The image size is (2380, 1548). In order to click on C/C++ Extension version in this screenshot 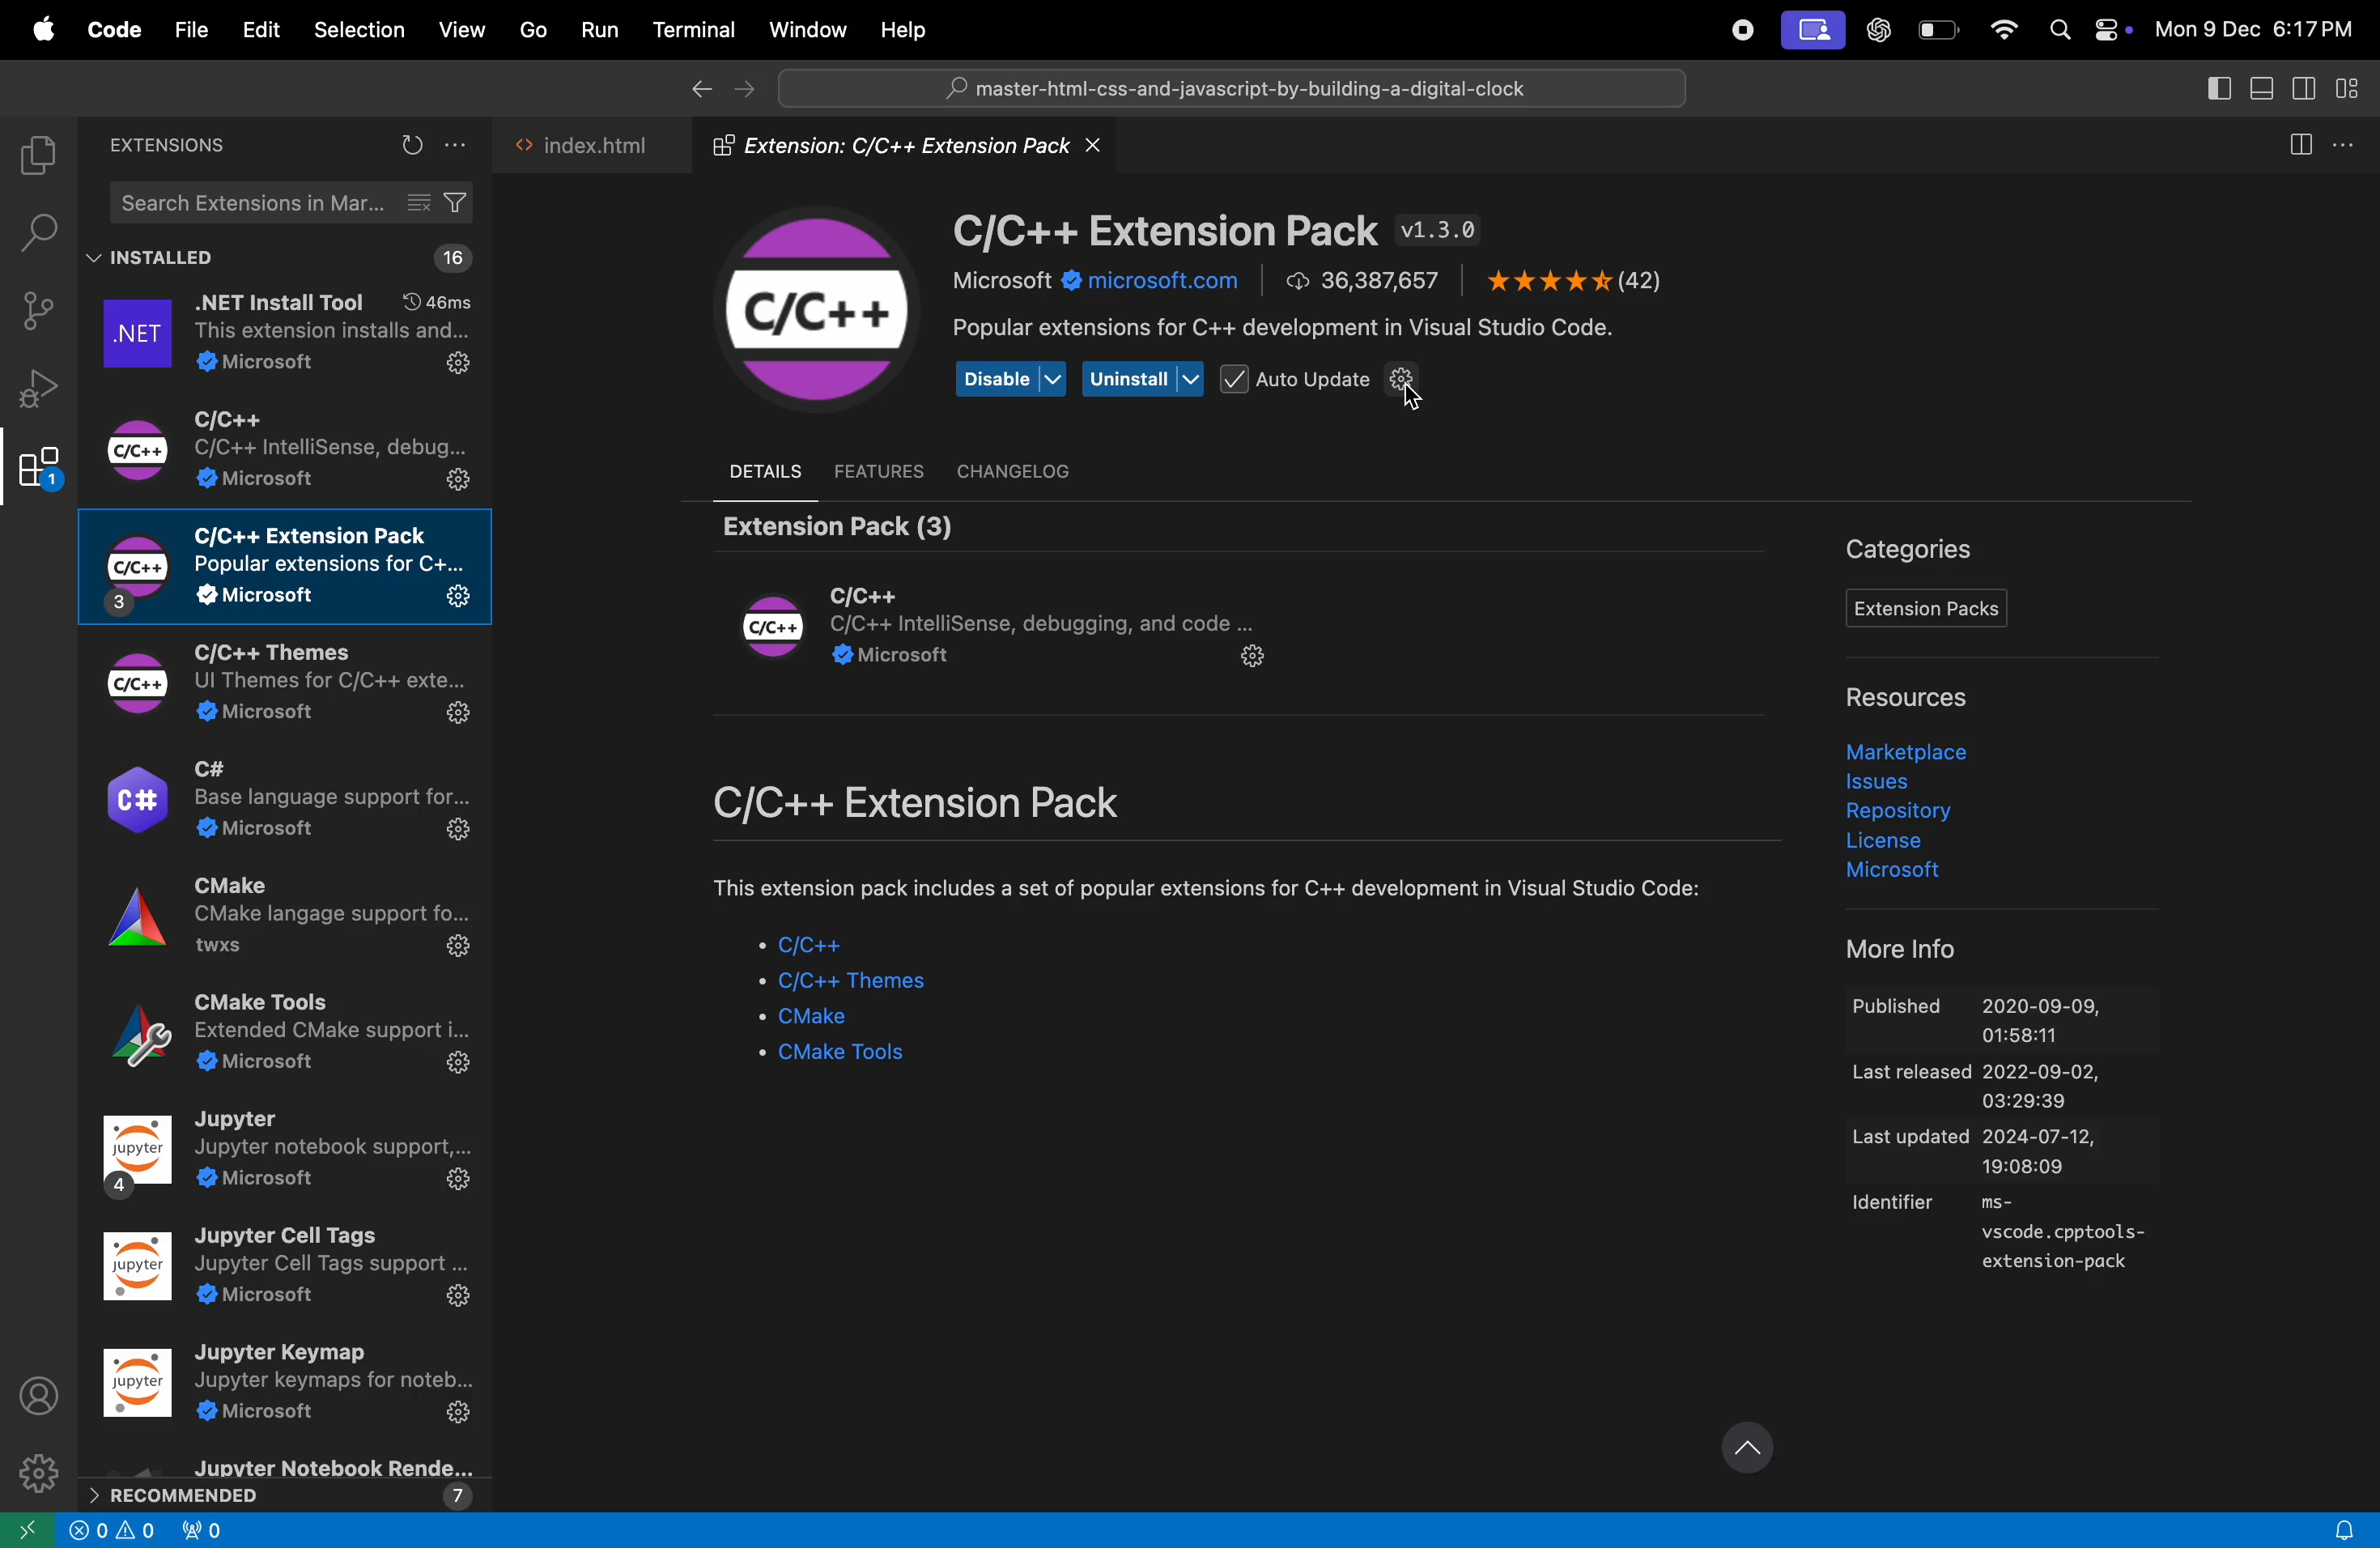, I will do `click(1219, 232)`.